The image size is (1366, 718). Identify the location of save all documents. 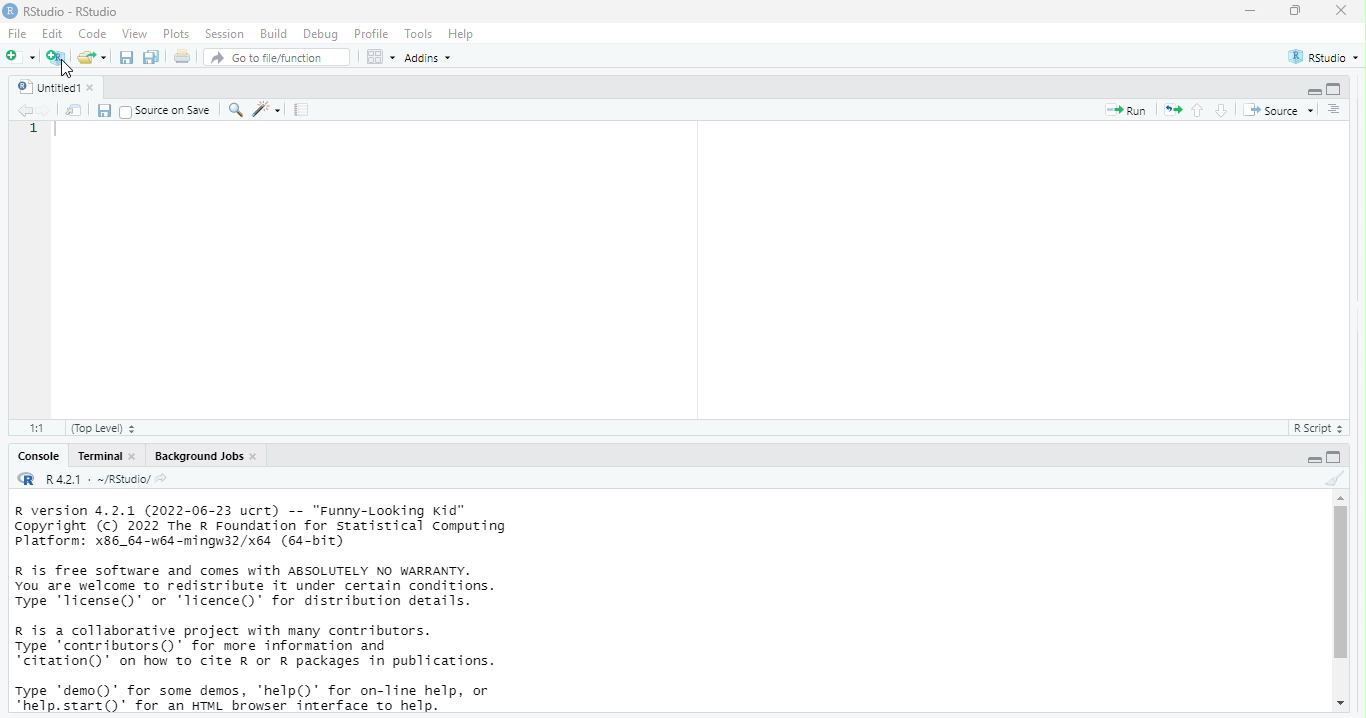
(152, 57).